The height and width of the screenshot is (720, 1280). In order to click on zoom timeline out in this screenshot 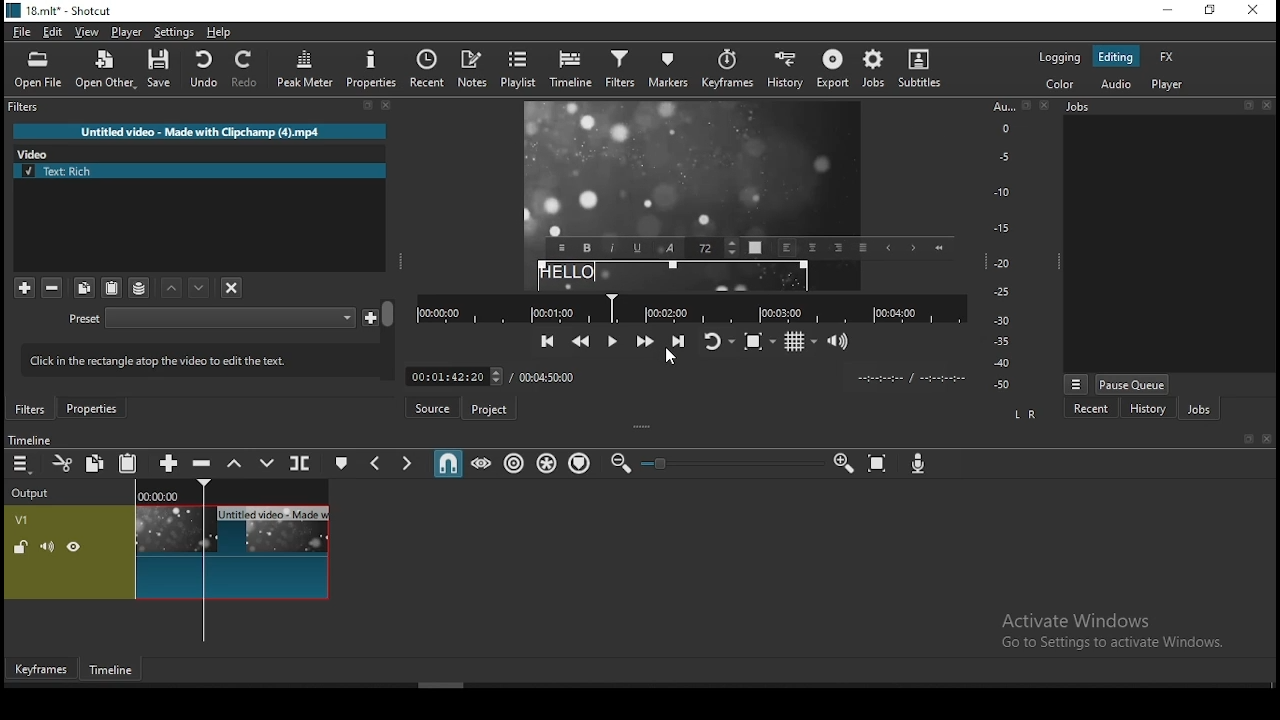, I will do `click(620, 463)`.